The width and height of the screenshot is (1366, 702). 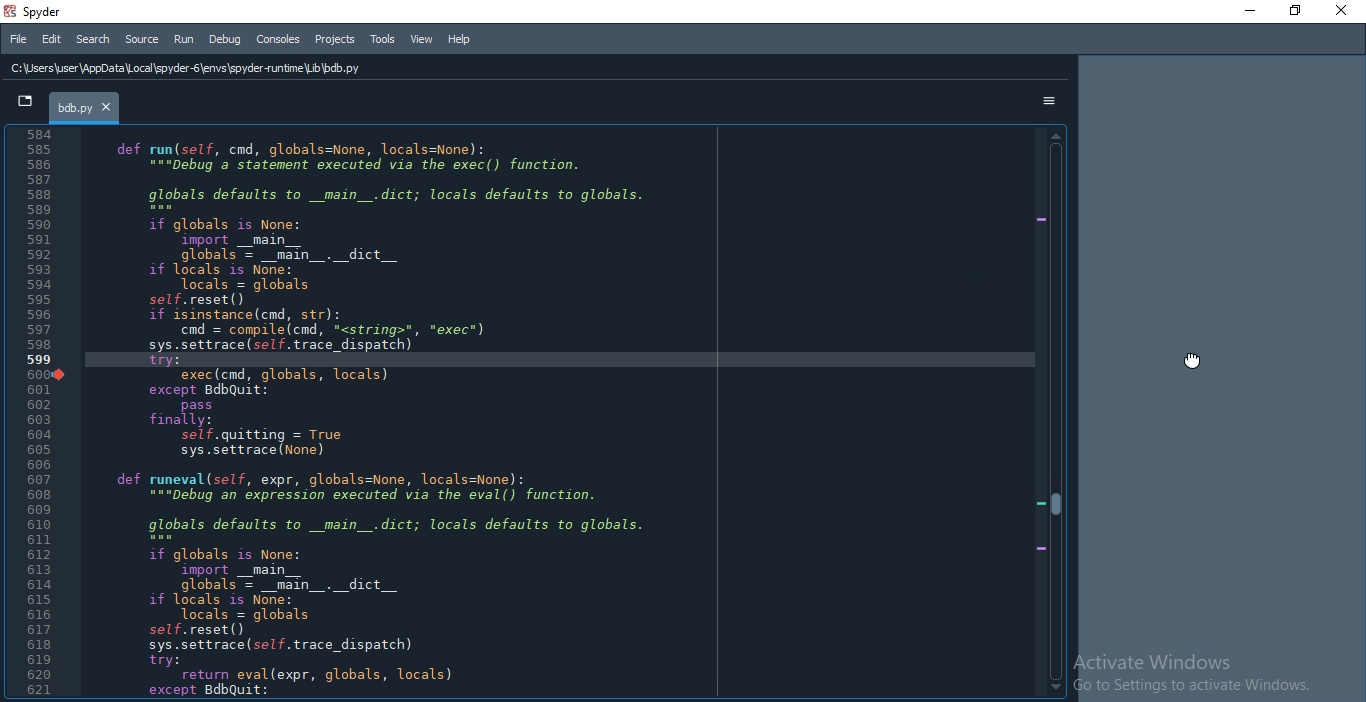 I want to click on C:\Users\user \AppData Local \spyder-6\envs\spyder runtime Lib \bdb.py, so click(x=195, y=69).